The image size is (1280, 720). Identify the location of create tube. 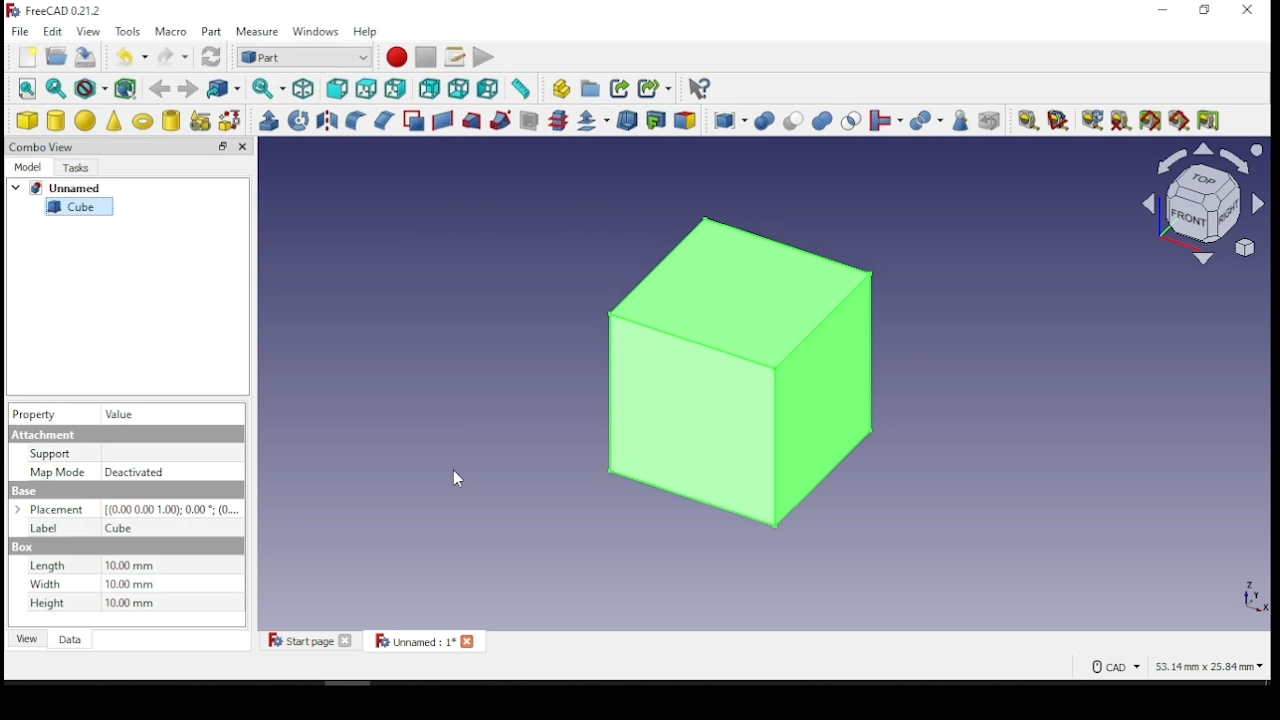
(172, 120).